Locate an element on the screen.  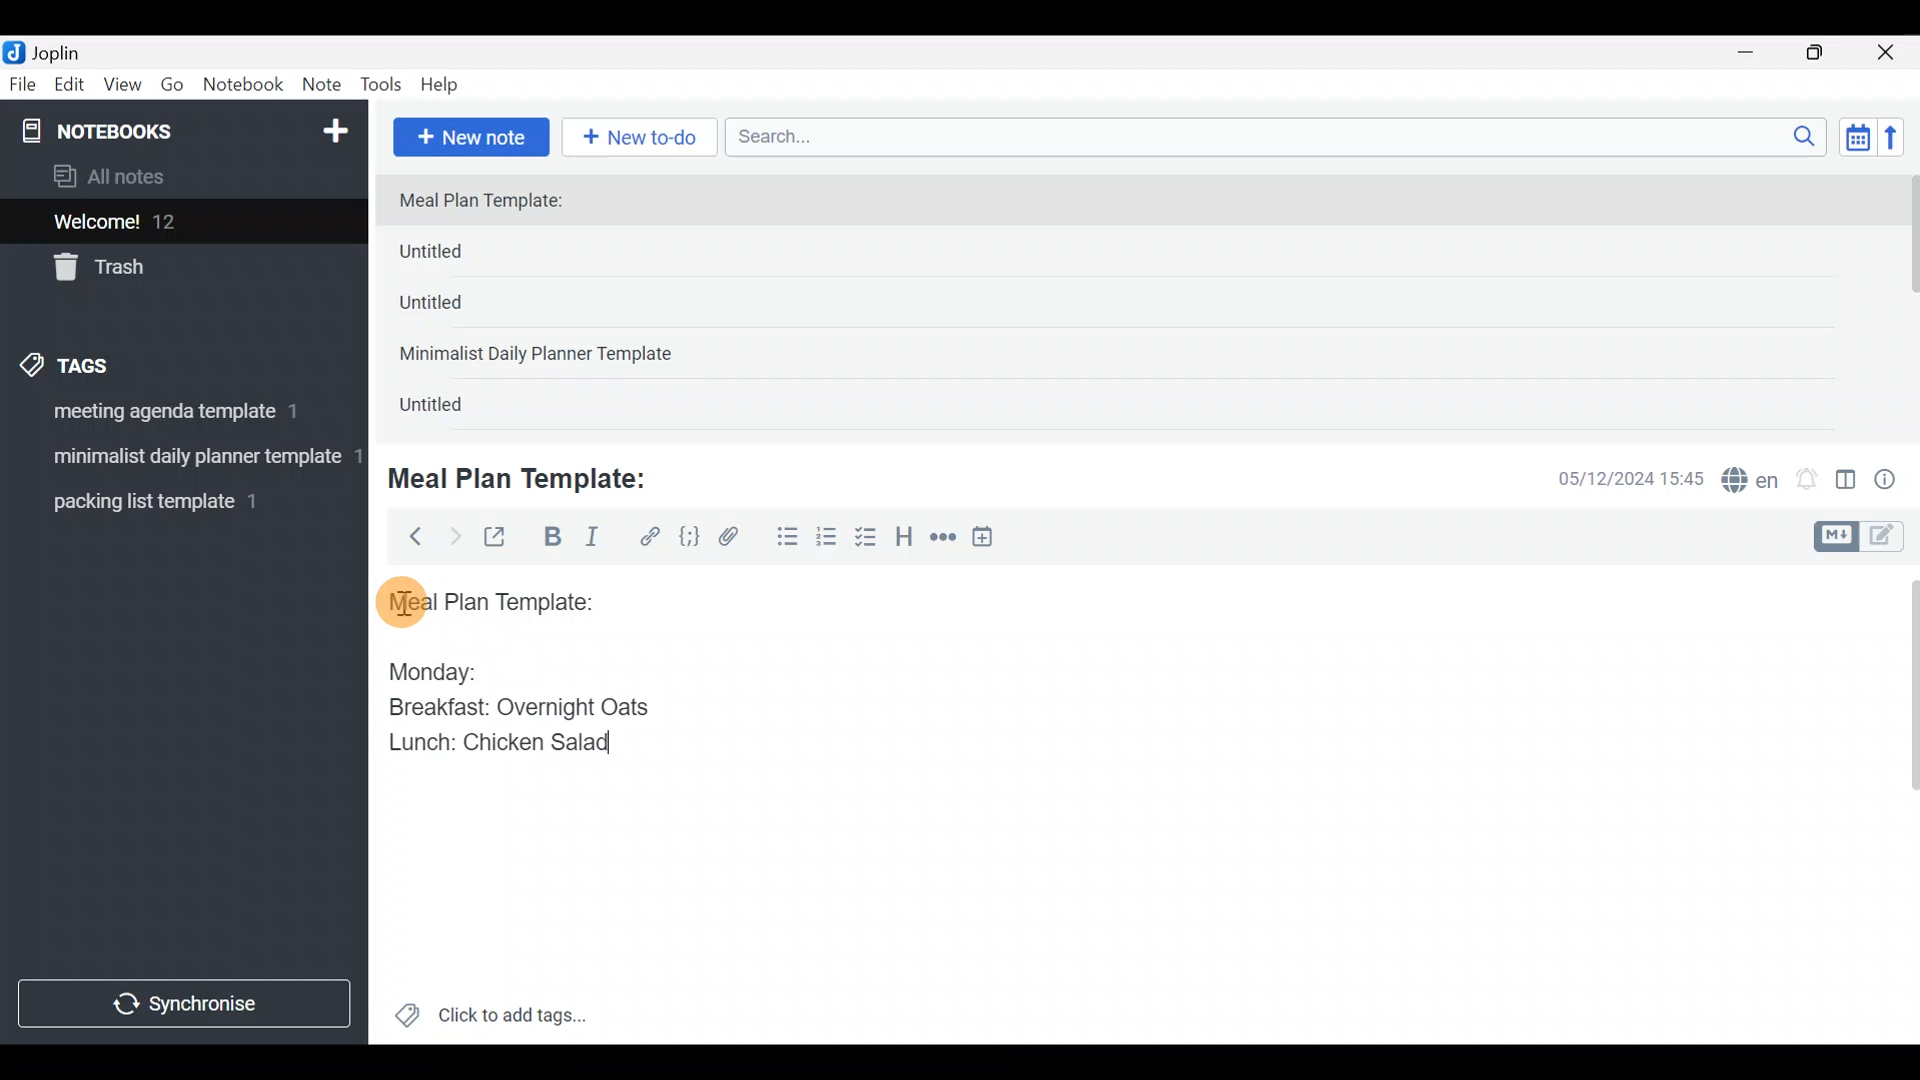
Untitled is located at coordinates (458, 309).